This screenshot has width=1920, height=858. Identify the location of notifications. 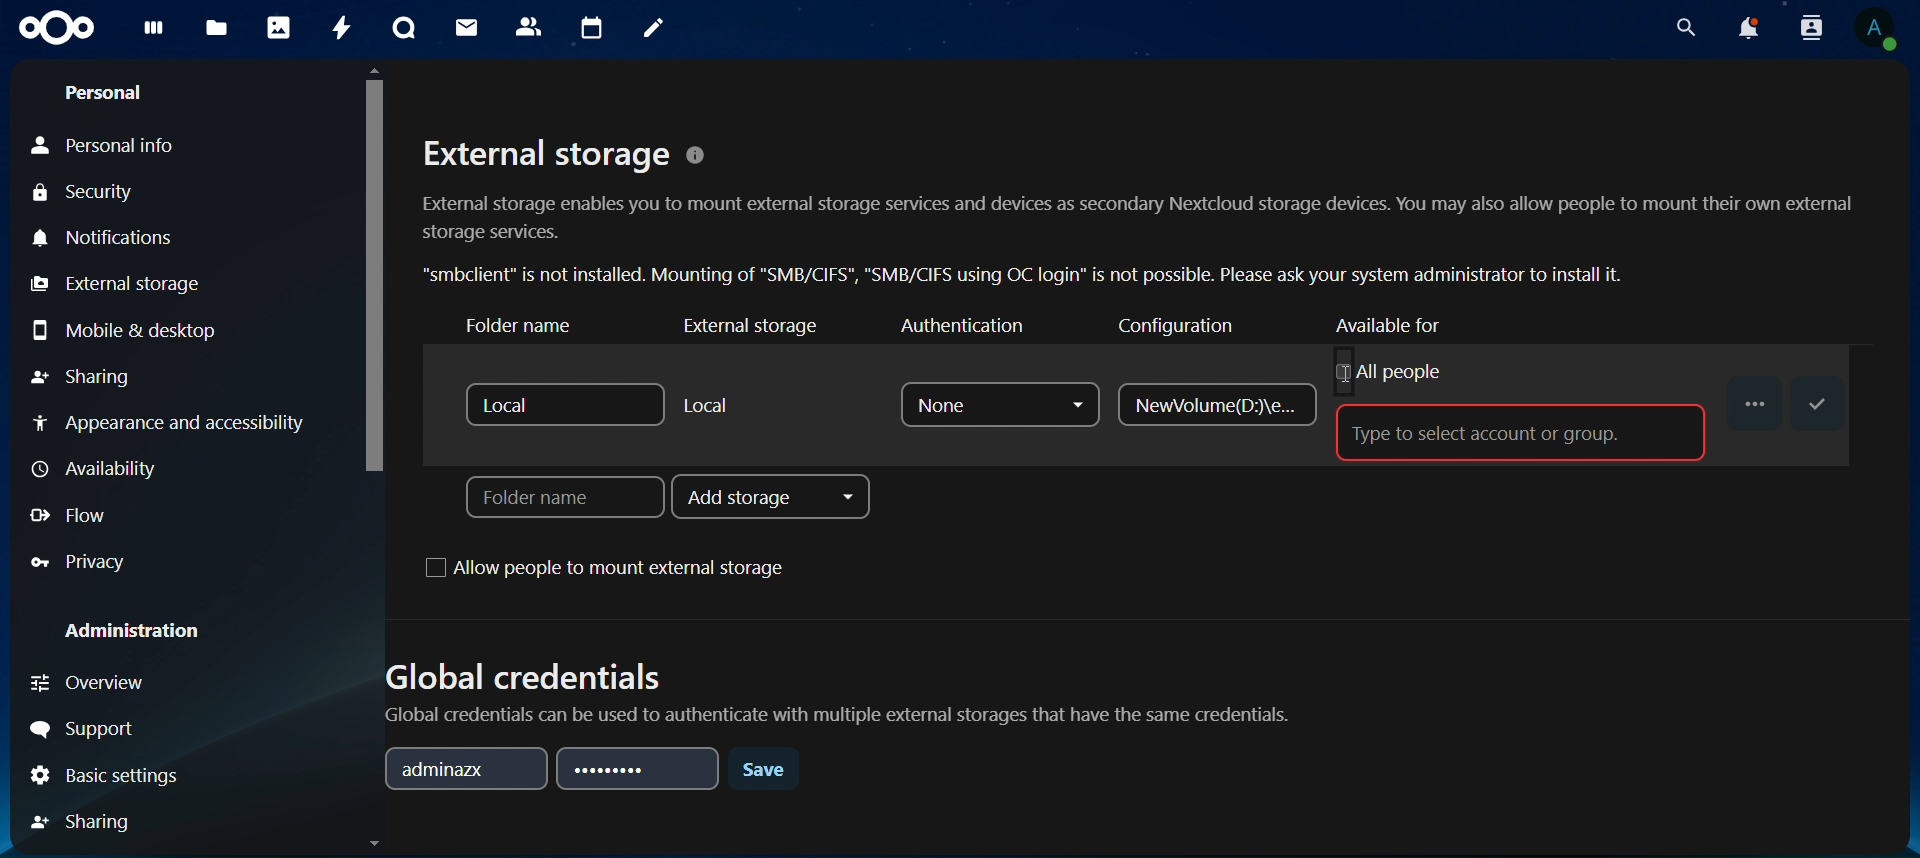
(1750, 27).